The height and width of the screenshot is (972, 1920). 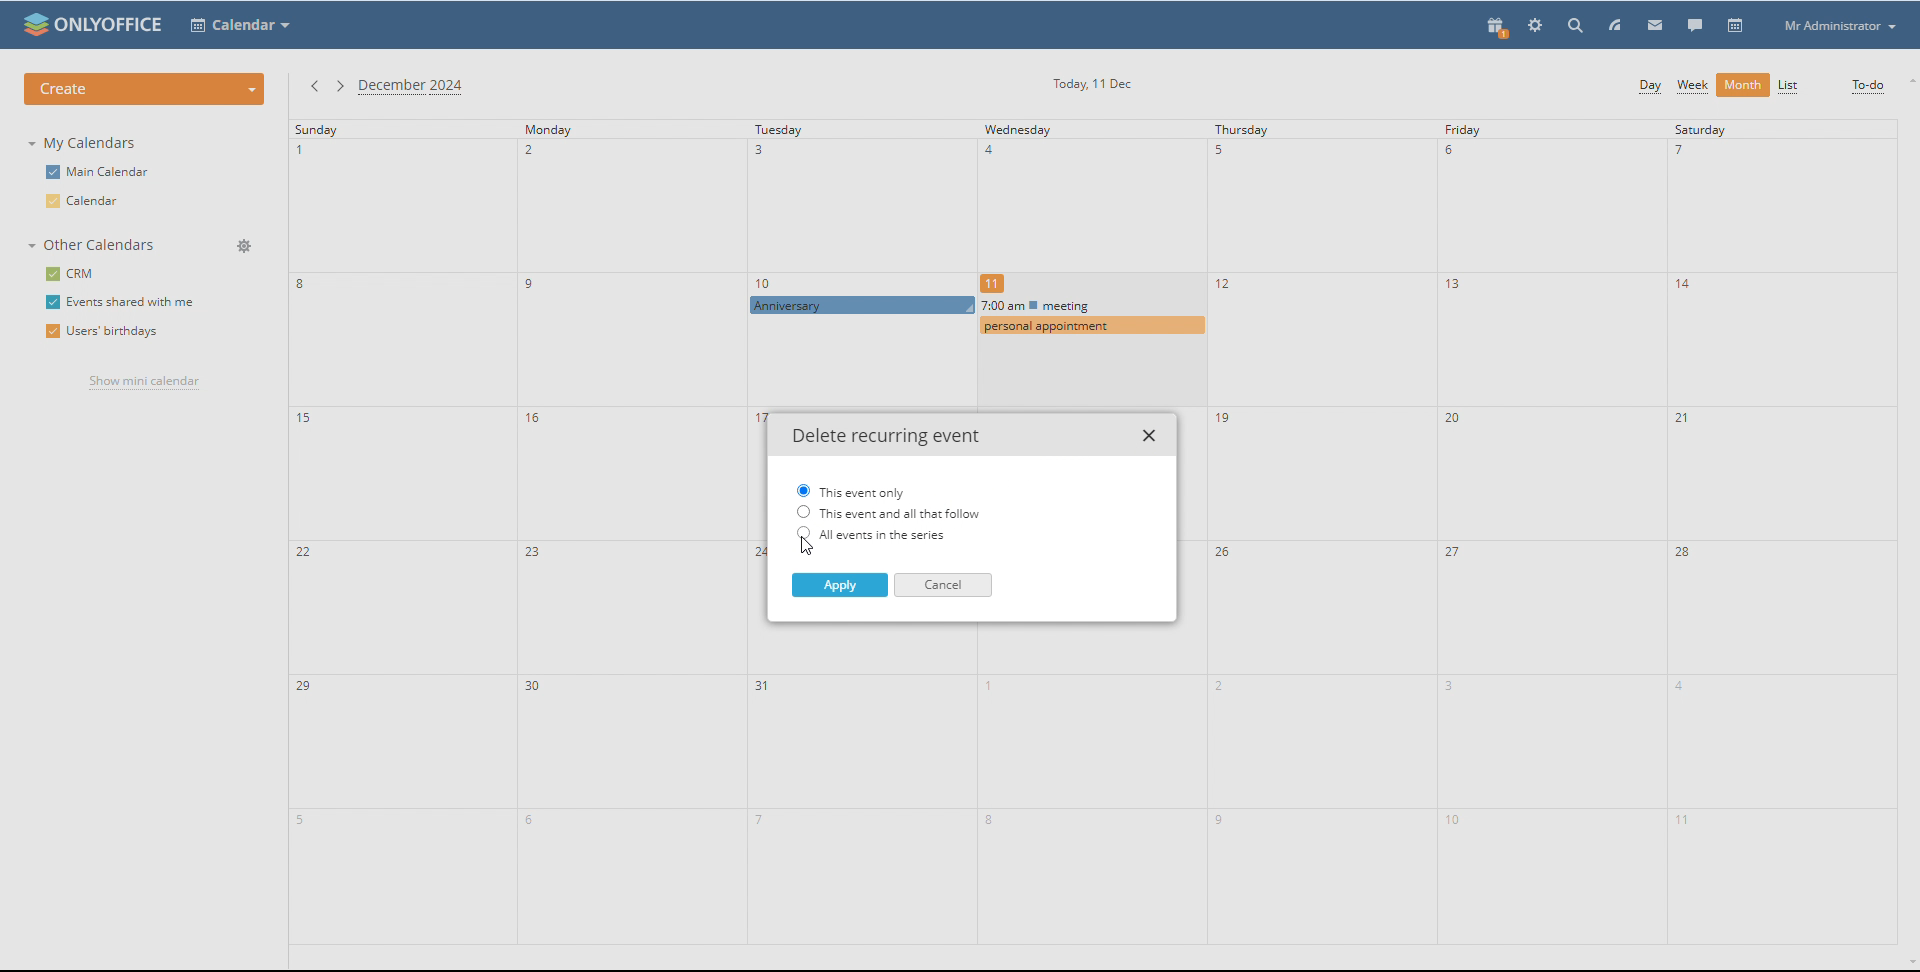 I want to click on thursday, so click(x=1321, y=533).